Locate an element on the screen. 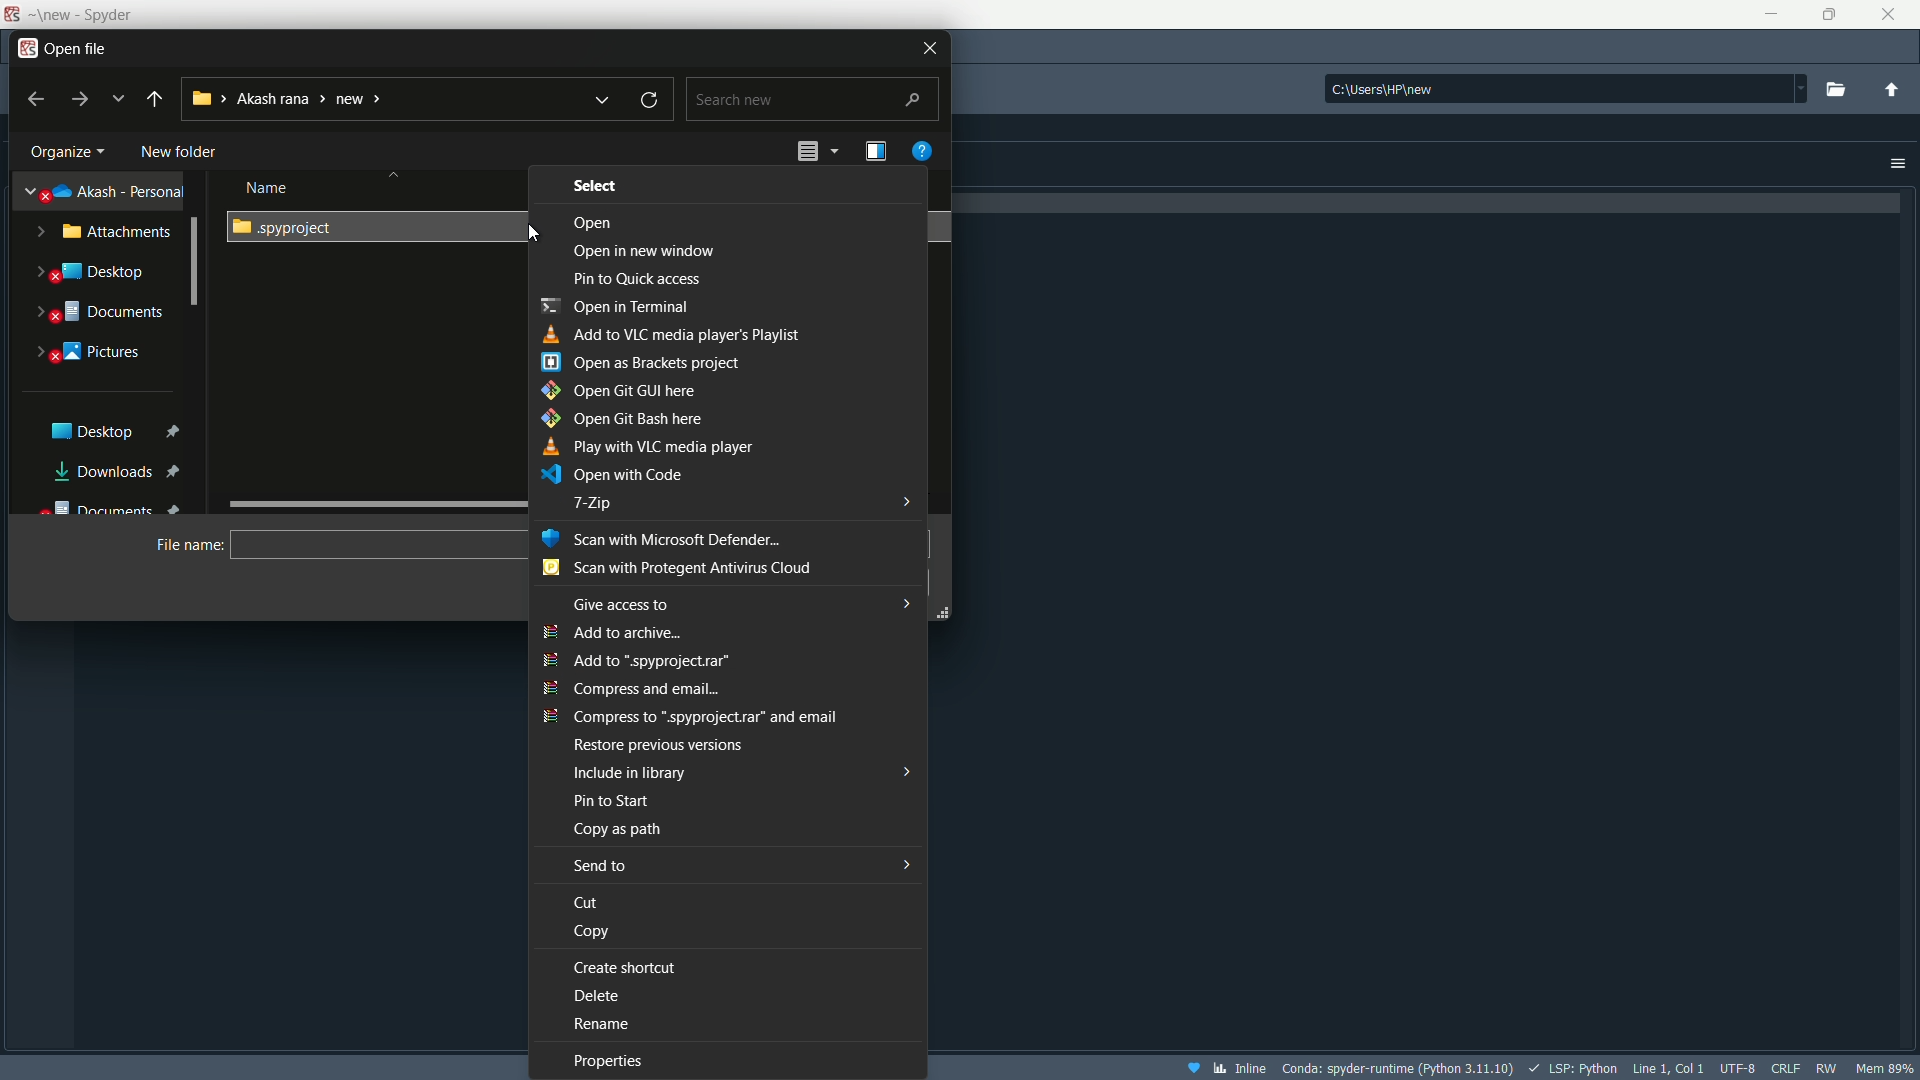  back is located at coordinates (153, 101).